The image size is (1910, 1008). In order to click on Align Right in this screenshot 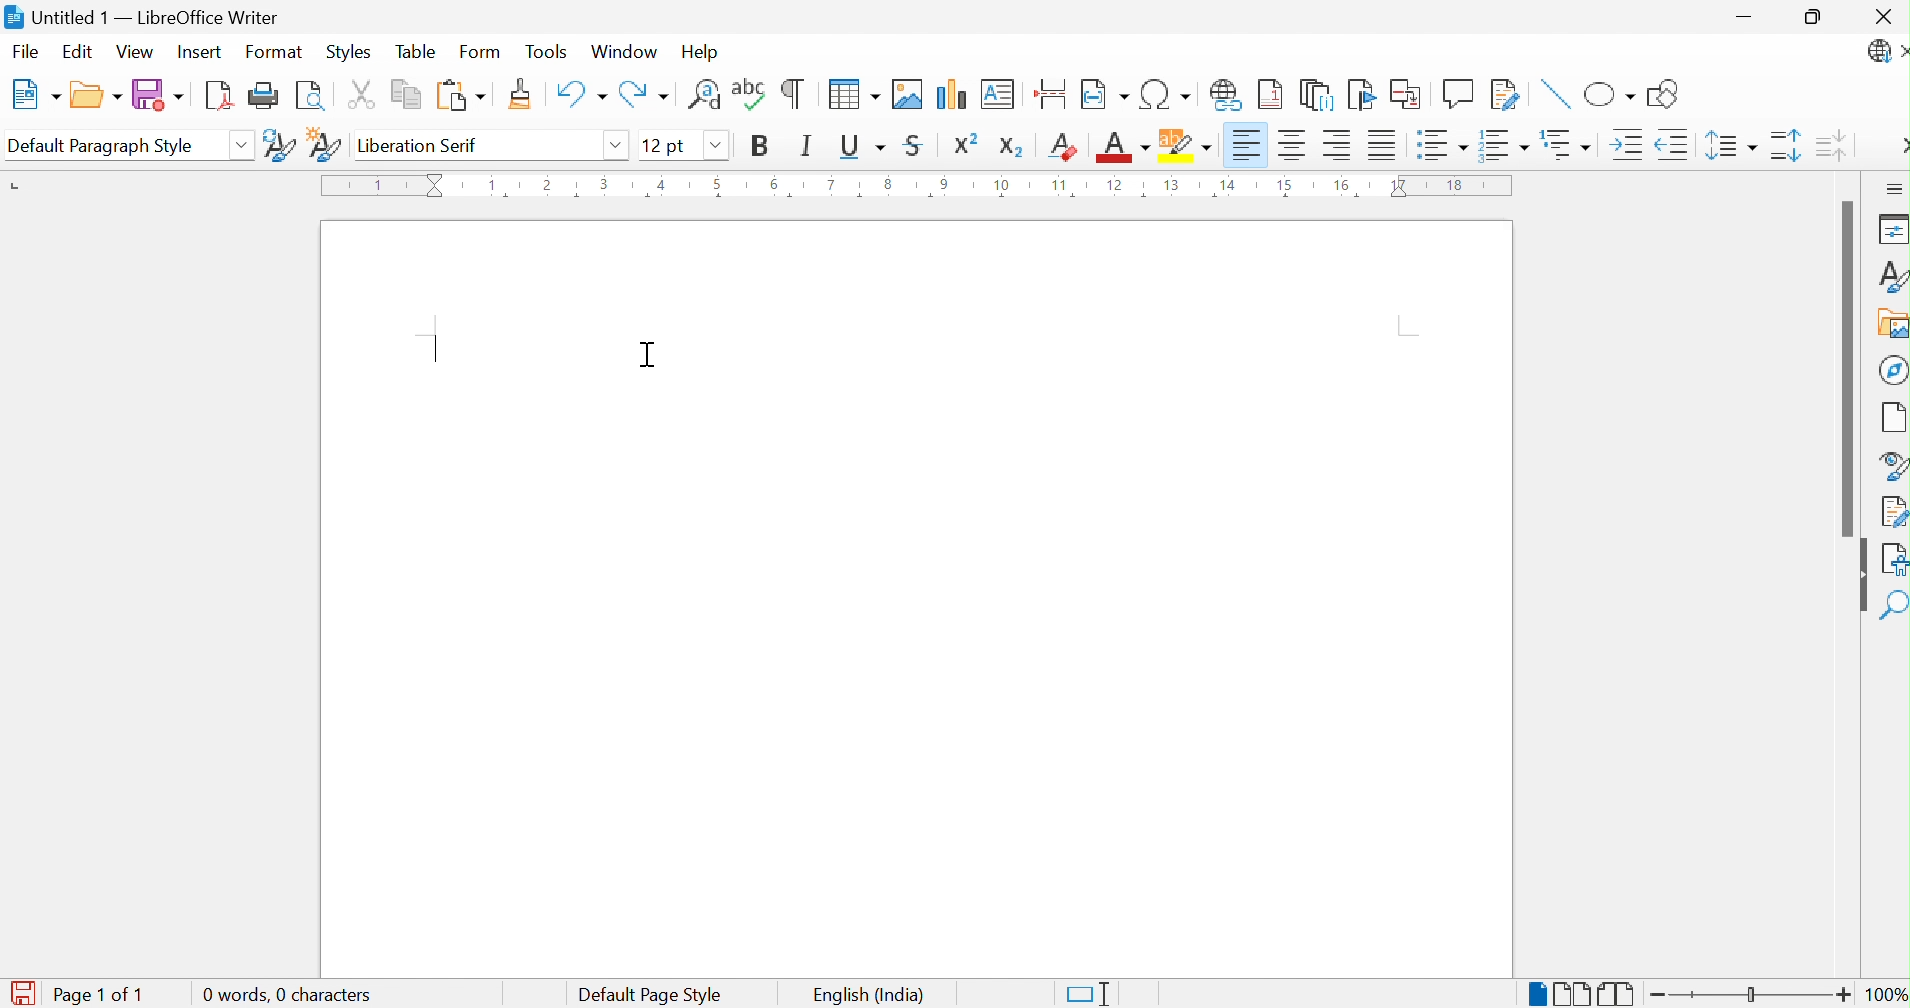, I will do `click(1338, 143)`.